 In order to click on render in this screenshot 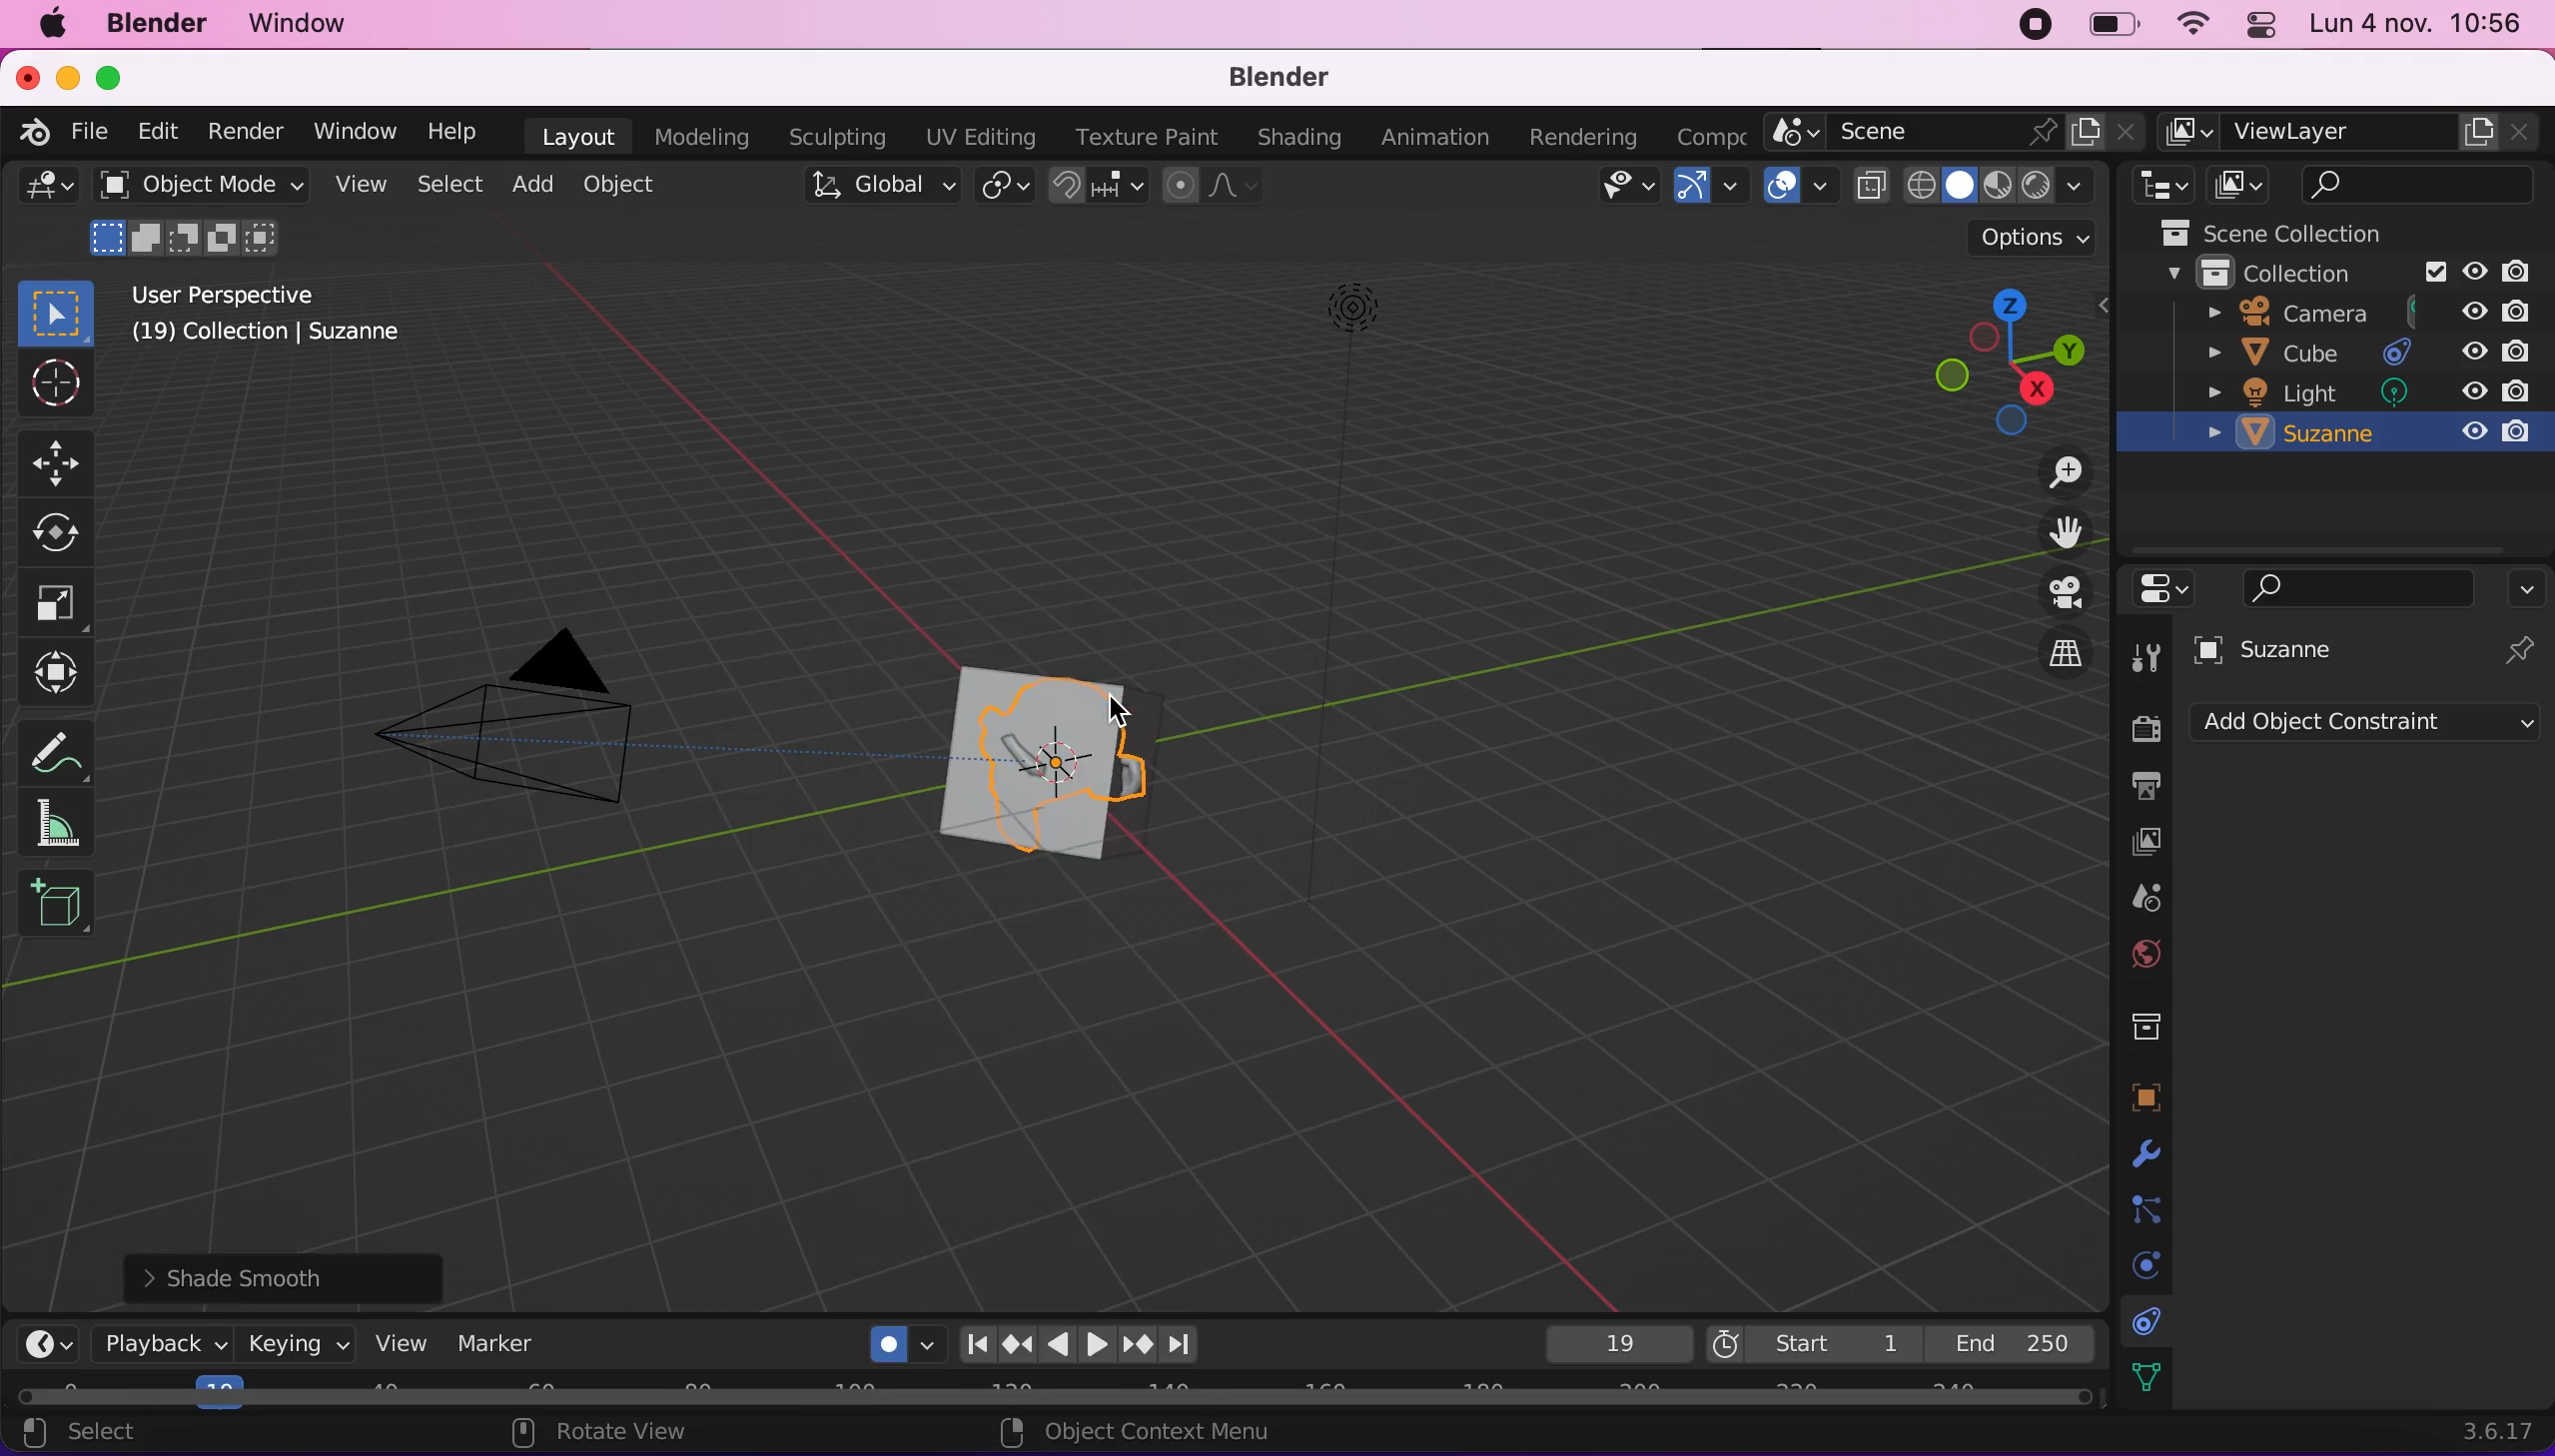, I will do `click(2141, 730)`.